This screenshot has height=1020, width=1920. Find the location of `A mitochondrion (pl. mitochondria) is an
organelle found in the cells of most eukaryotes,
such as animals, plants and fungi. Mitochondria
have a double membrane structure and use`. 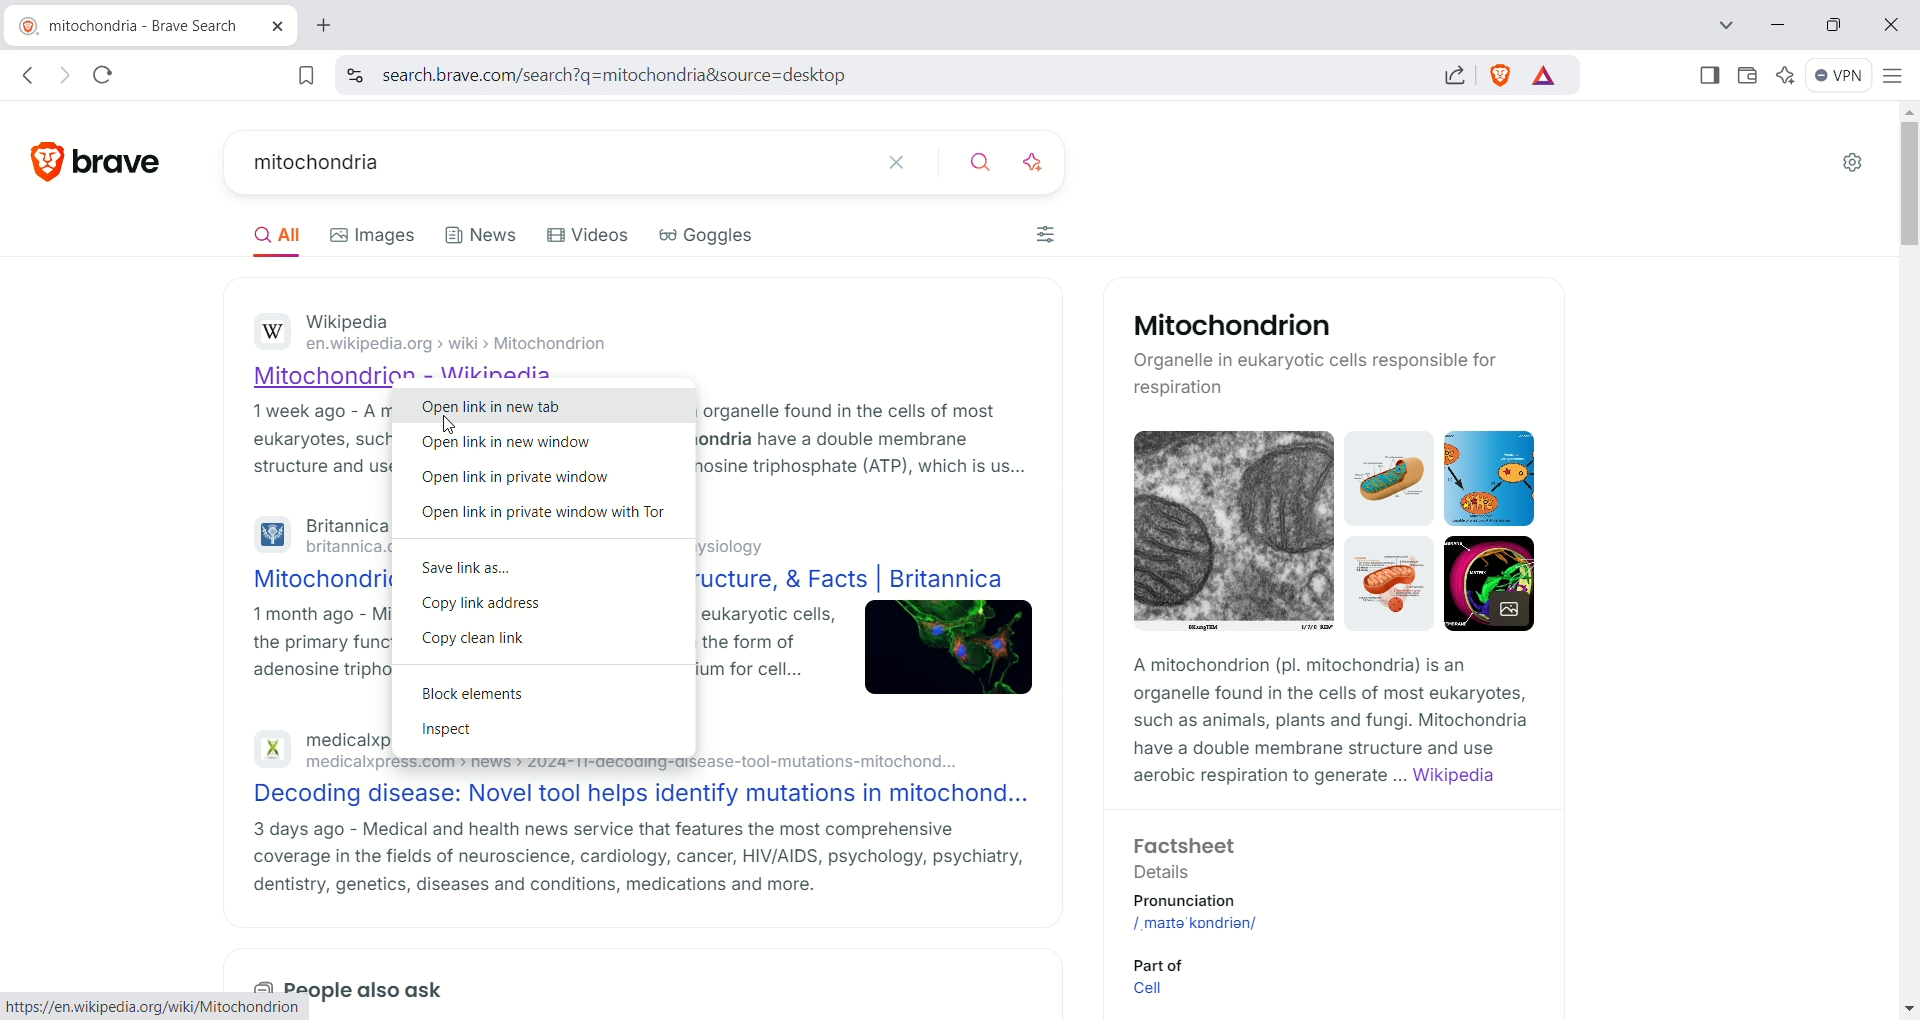

A mitochondrion (pl. mitochondria) is an
organelle found in the cells of most eukaryotes,
such as animals, plants and fungi. Mitochondria
have a double membrane structure and use is located at coordinates (1322, 705).